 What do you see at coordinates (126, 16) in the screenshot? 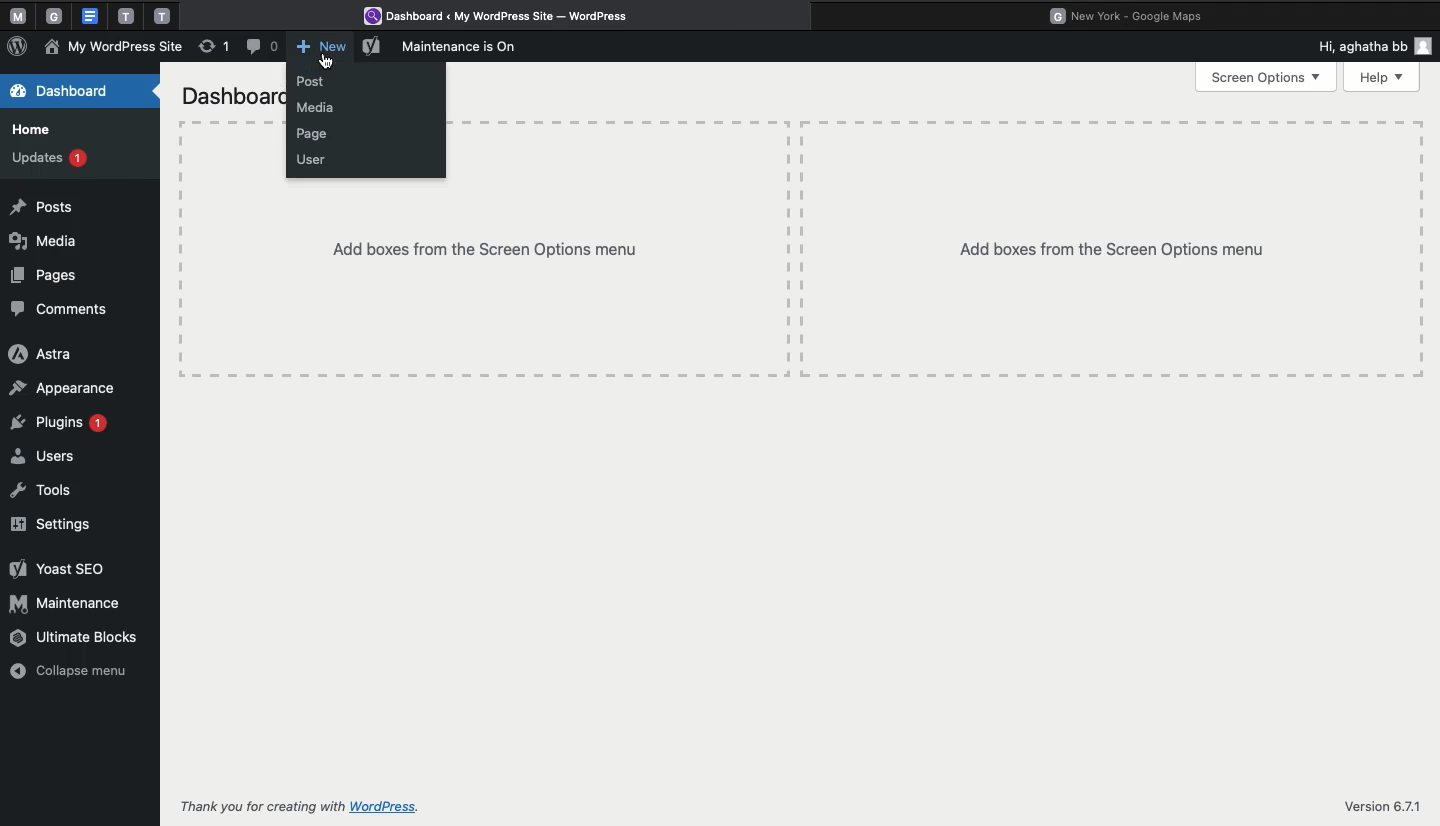
I see `tab` at bounding box center [126, 16].